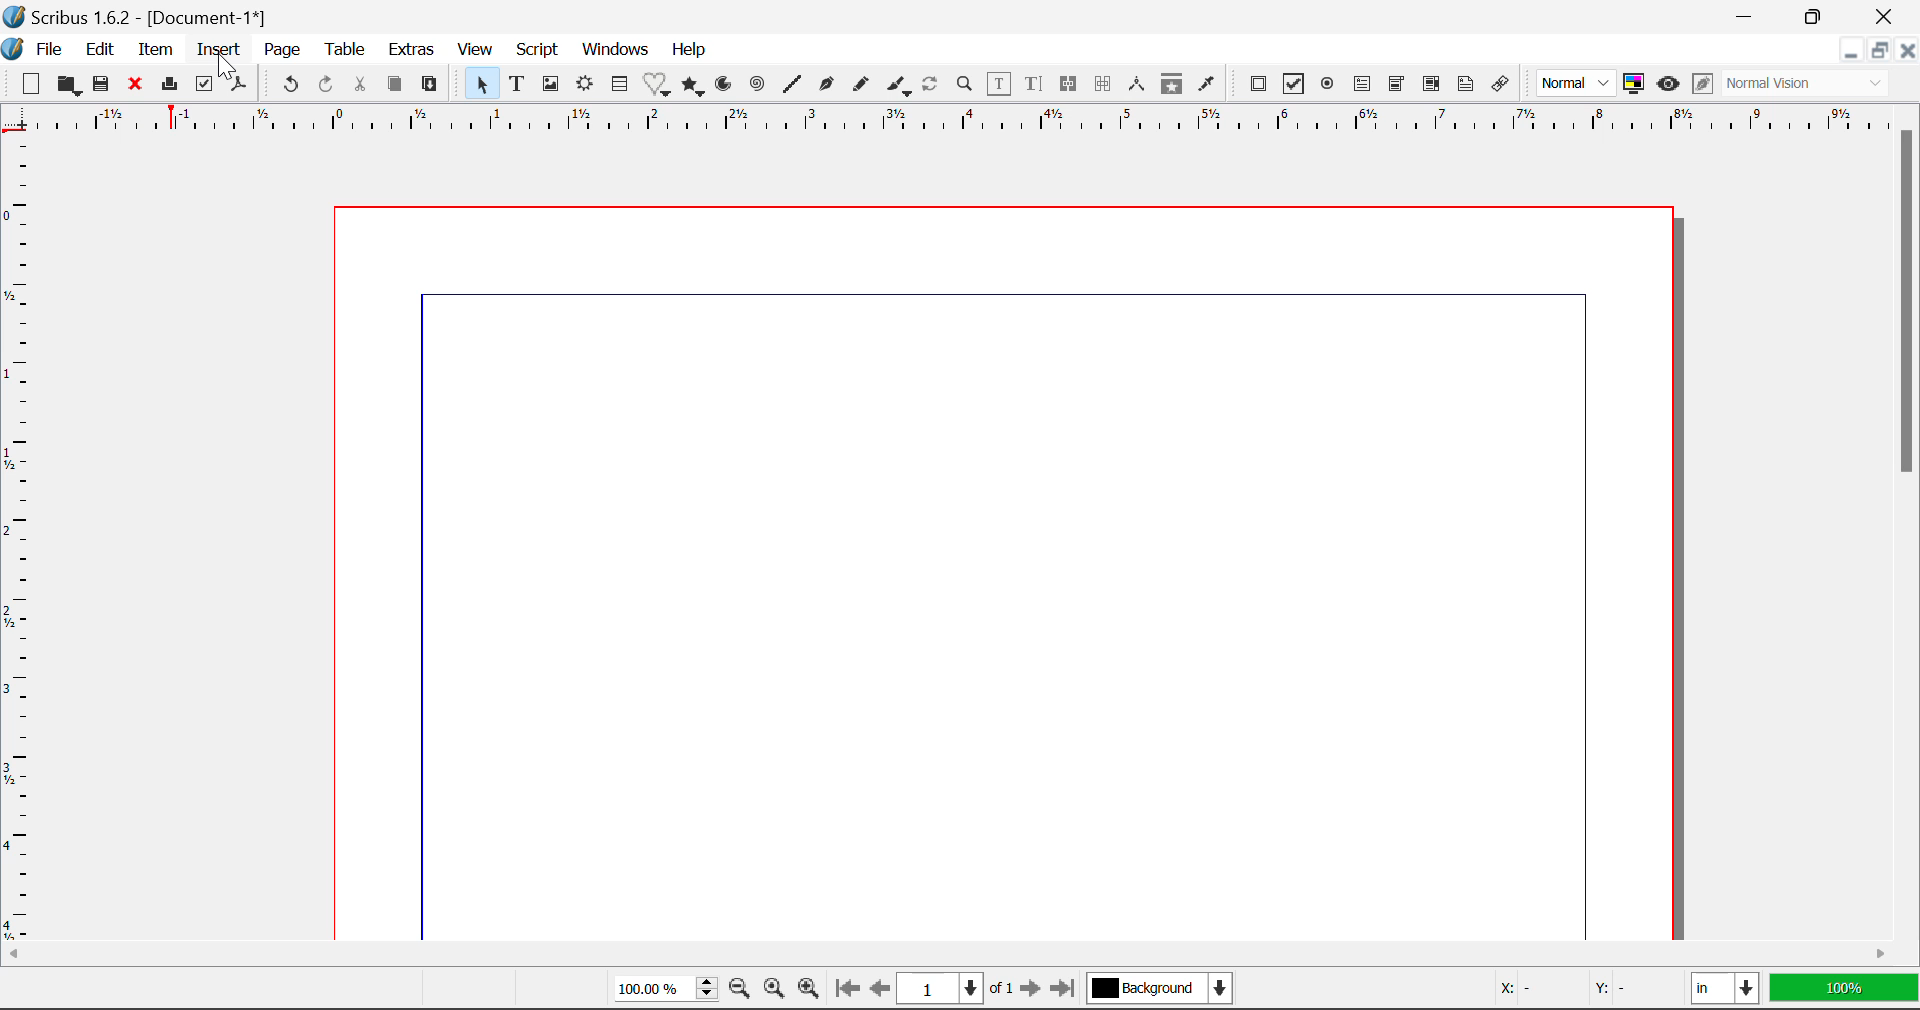 This screenshot has height=1010, width=1920. Describe the element at coordinates (660, 991) in the screenshot. I see `Zoom 100%` at that location.